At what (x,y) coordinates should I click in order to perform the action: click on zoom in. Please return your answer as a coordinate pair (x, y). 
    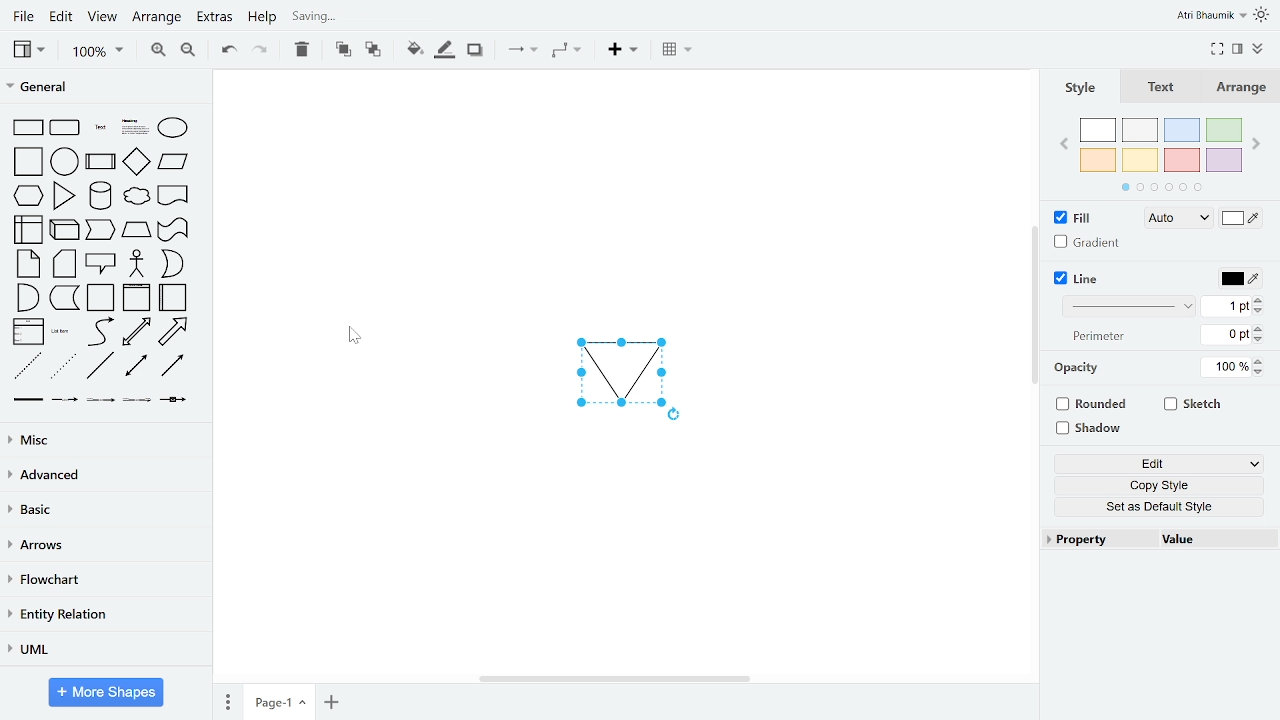
    Looking at the image, I should click on (160, 51).